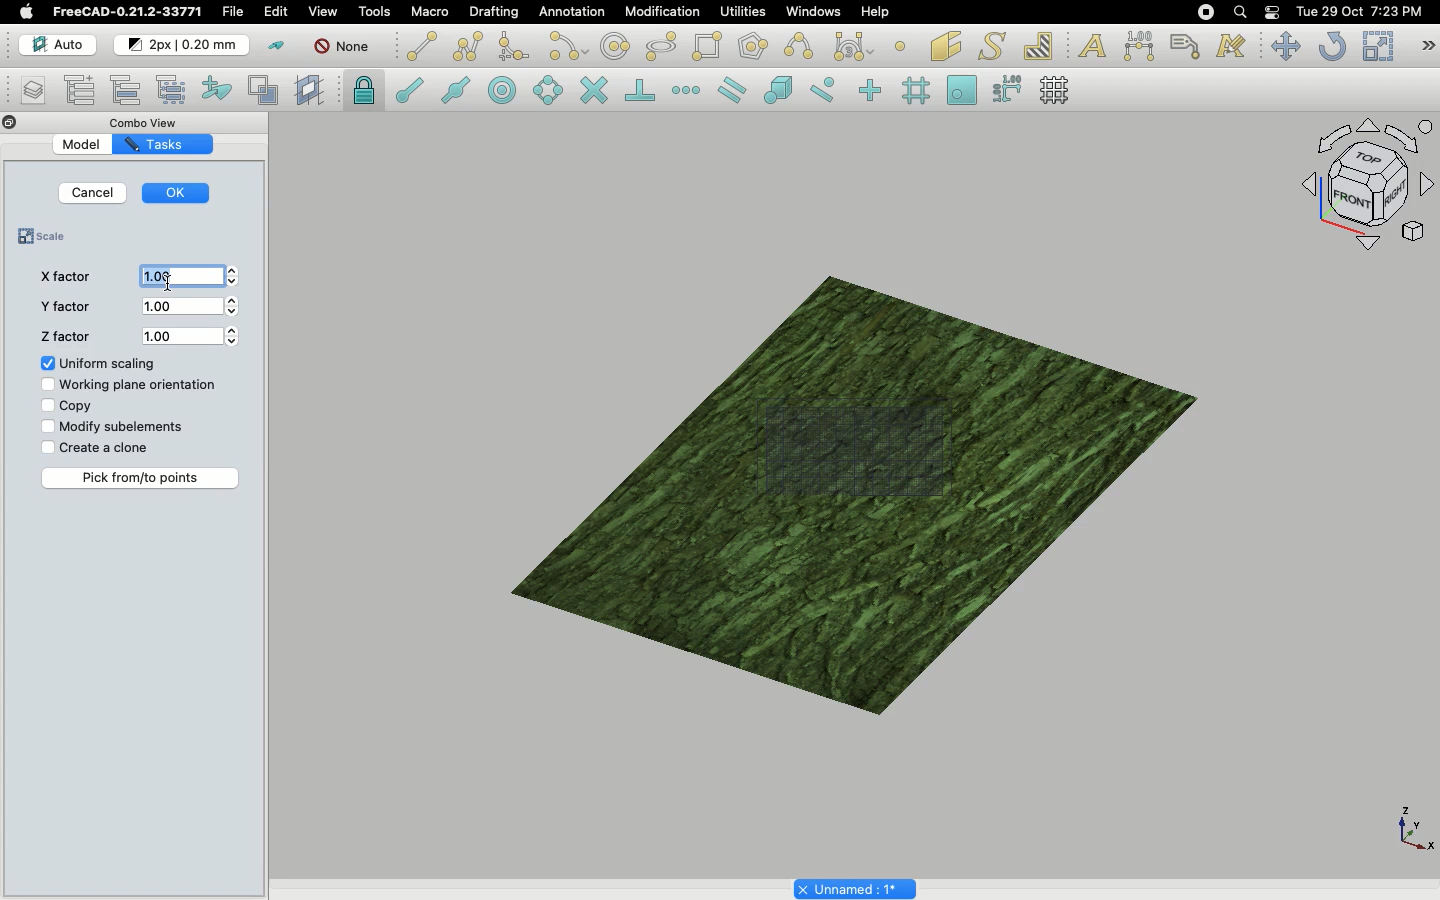 The image size is (1440, 900). I want to click on Snap grid, so click(918, 90).